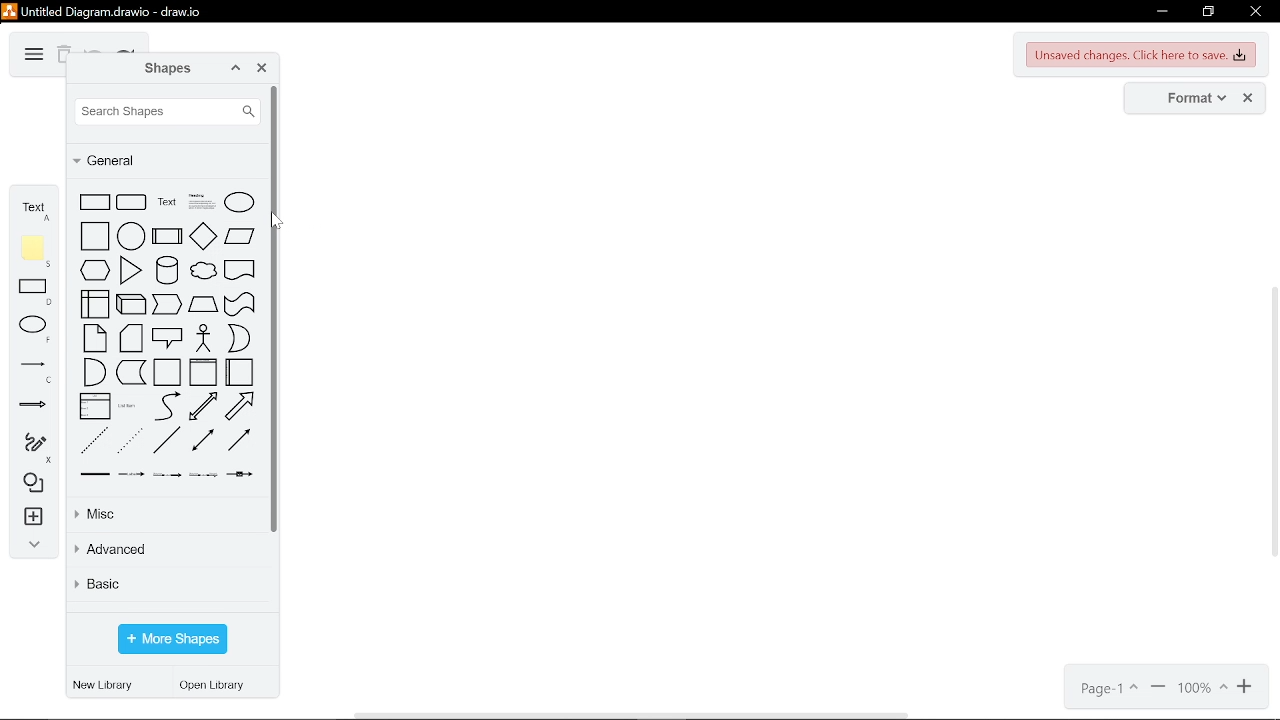 The image size is (1280, 720). Describe the element at coordinates (166, 587) in the screenshot. I see `basic` at that location.